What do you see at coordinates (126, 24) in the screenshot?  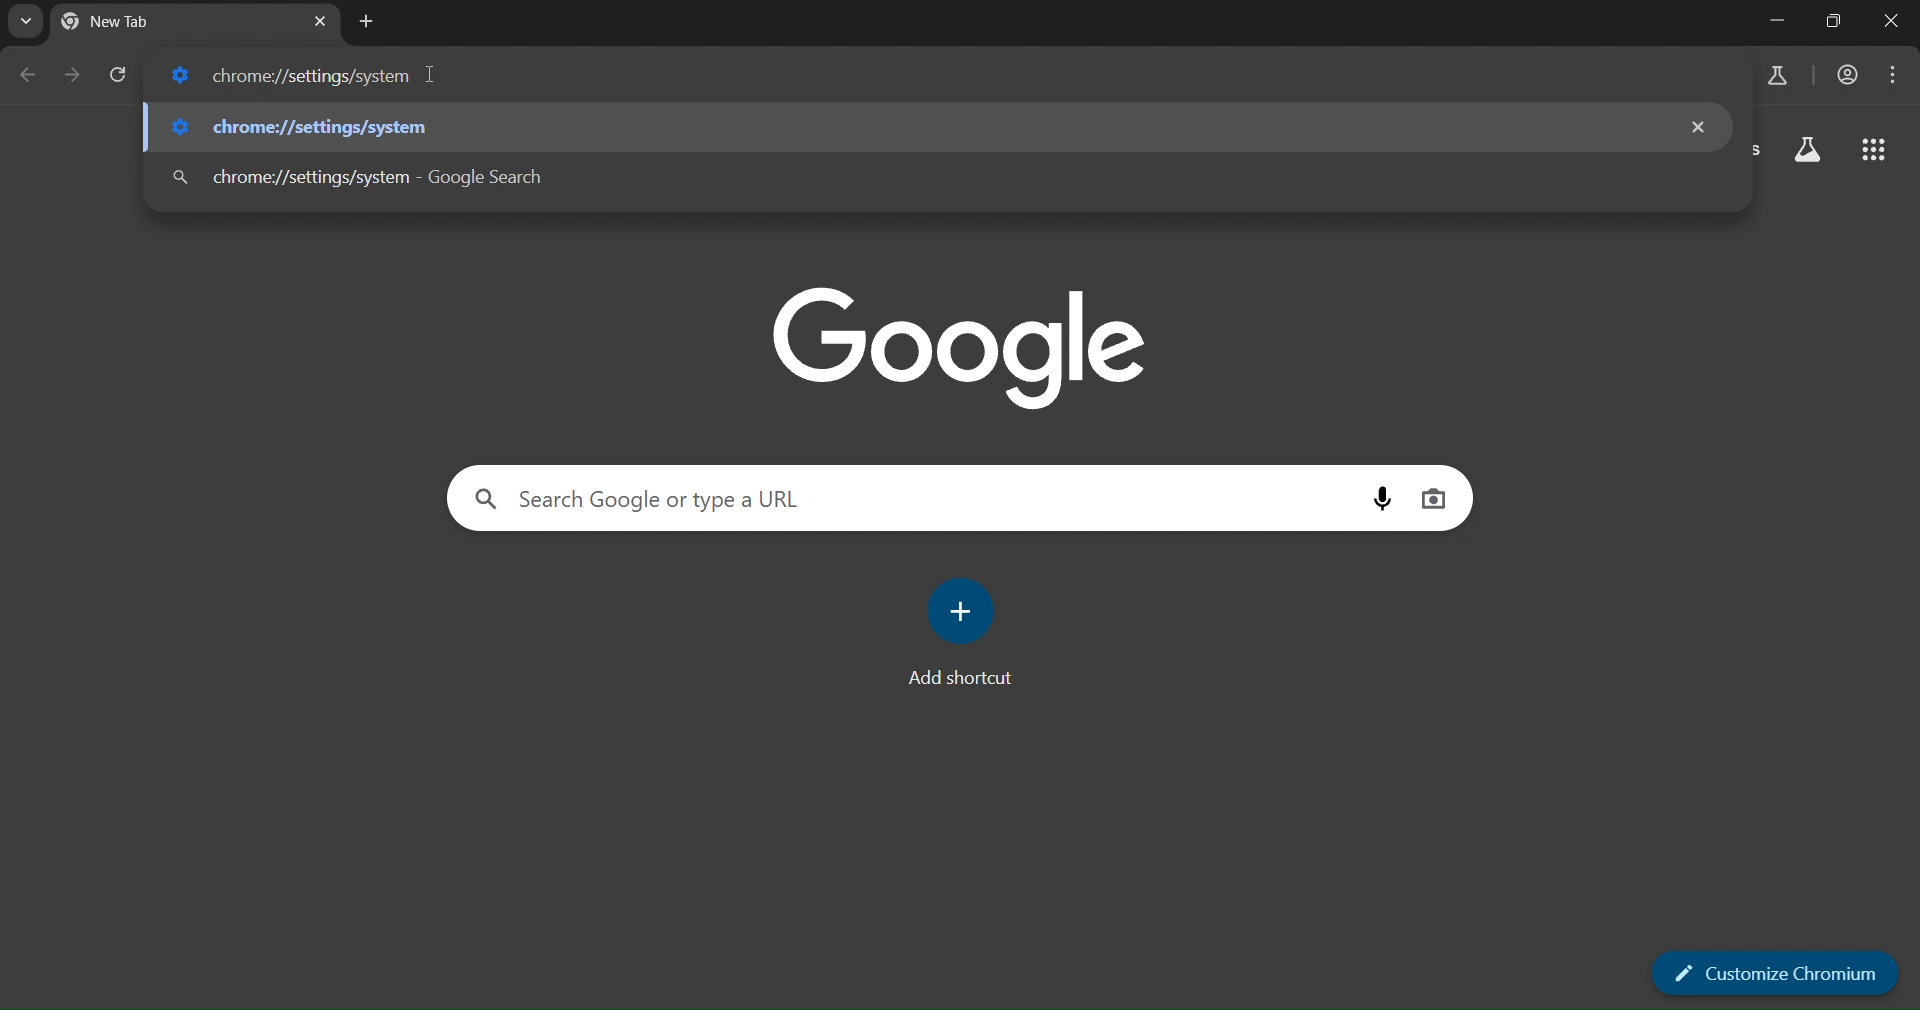 I see `current tab` at bounding box center [126, 24].